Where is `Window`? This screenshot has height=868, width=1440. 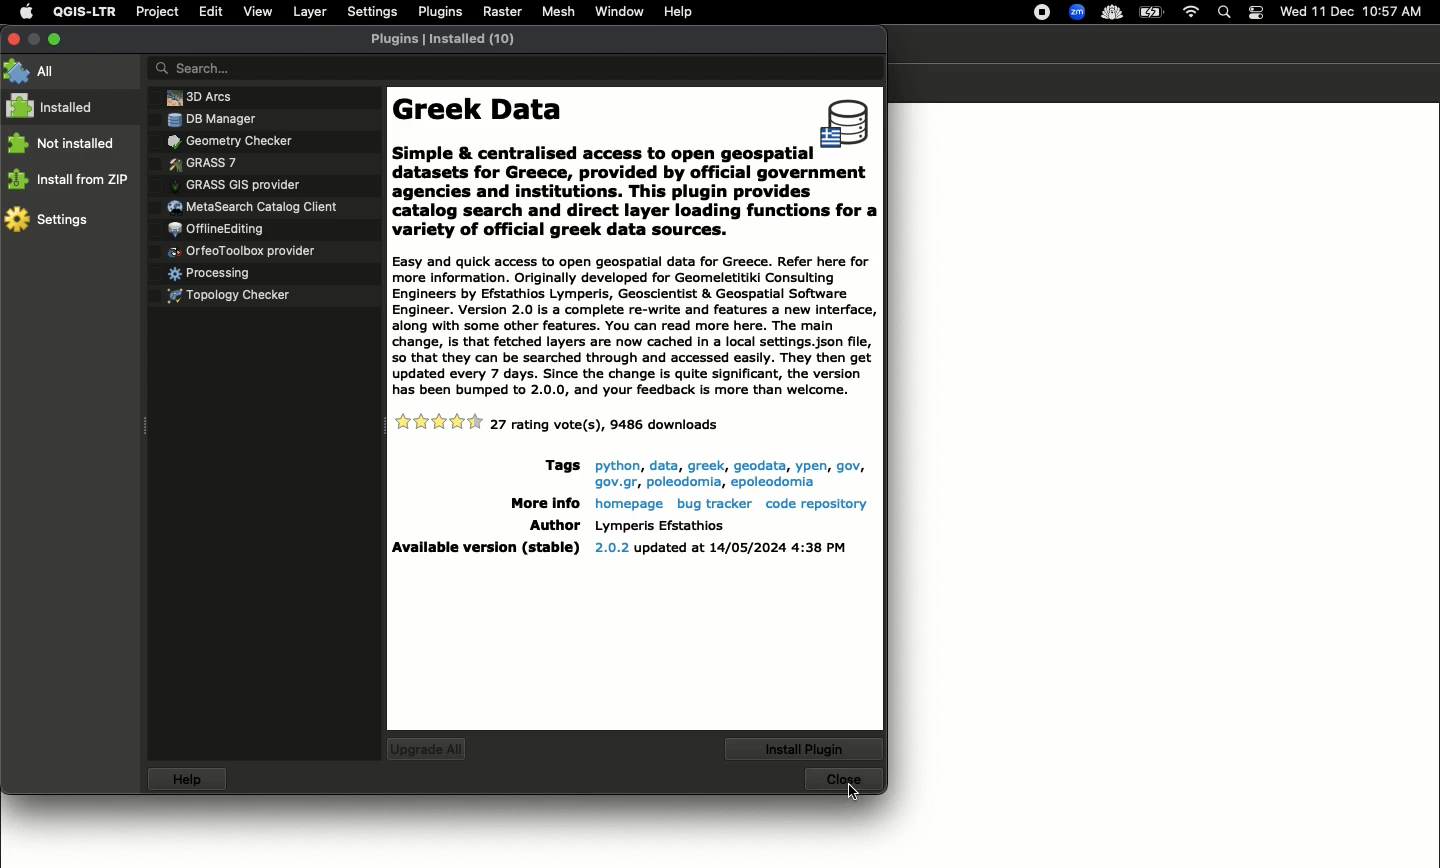
Window is located at coordinates (618, 11).